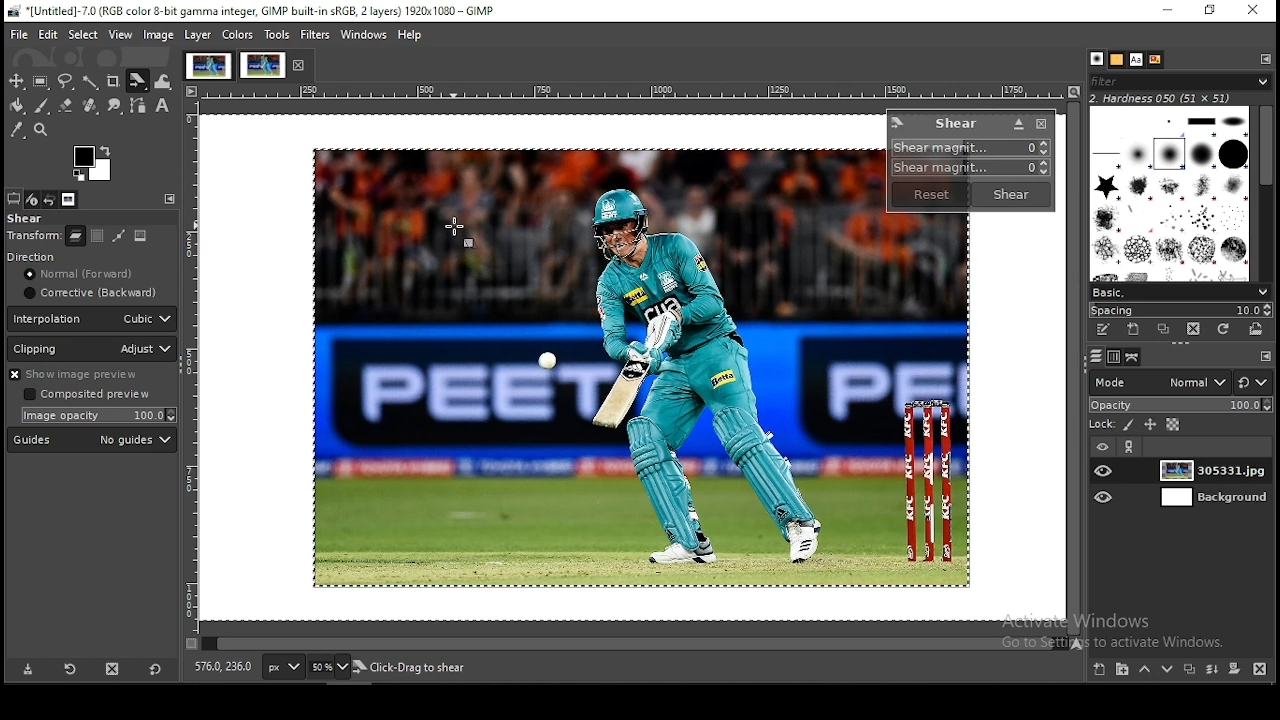 This screenshot has width=1280, height=720. I want to click on horizontal scale, so click(632, 93).